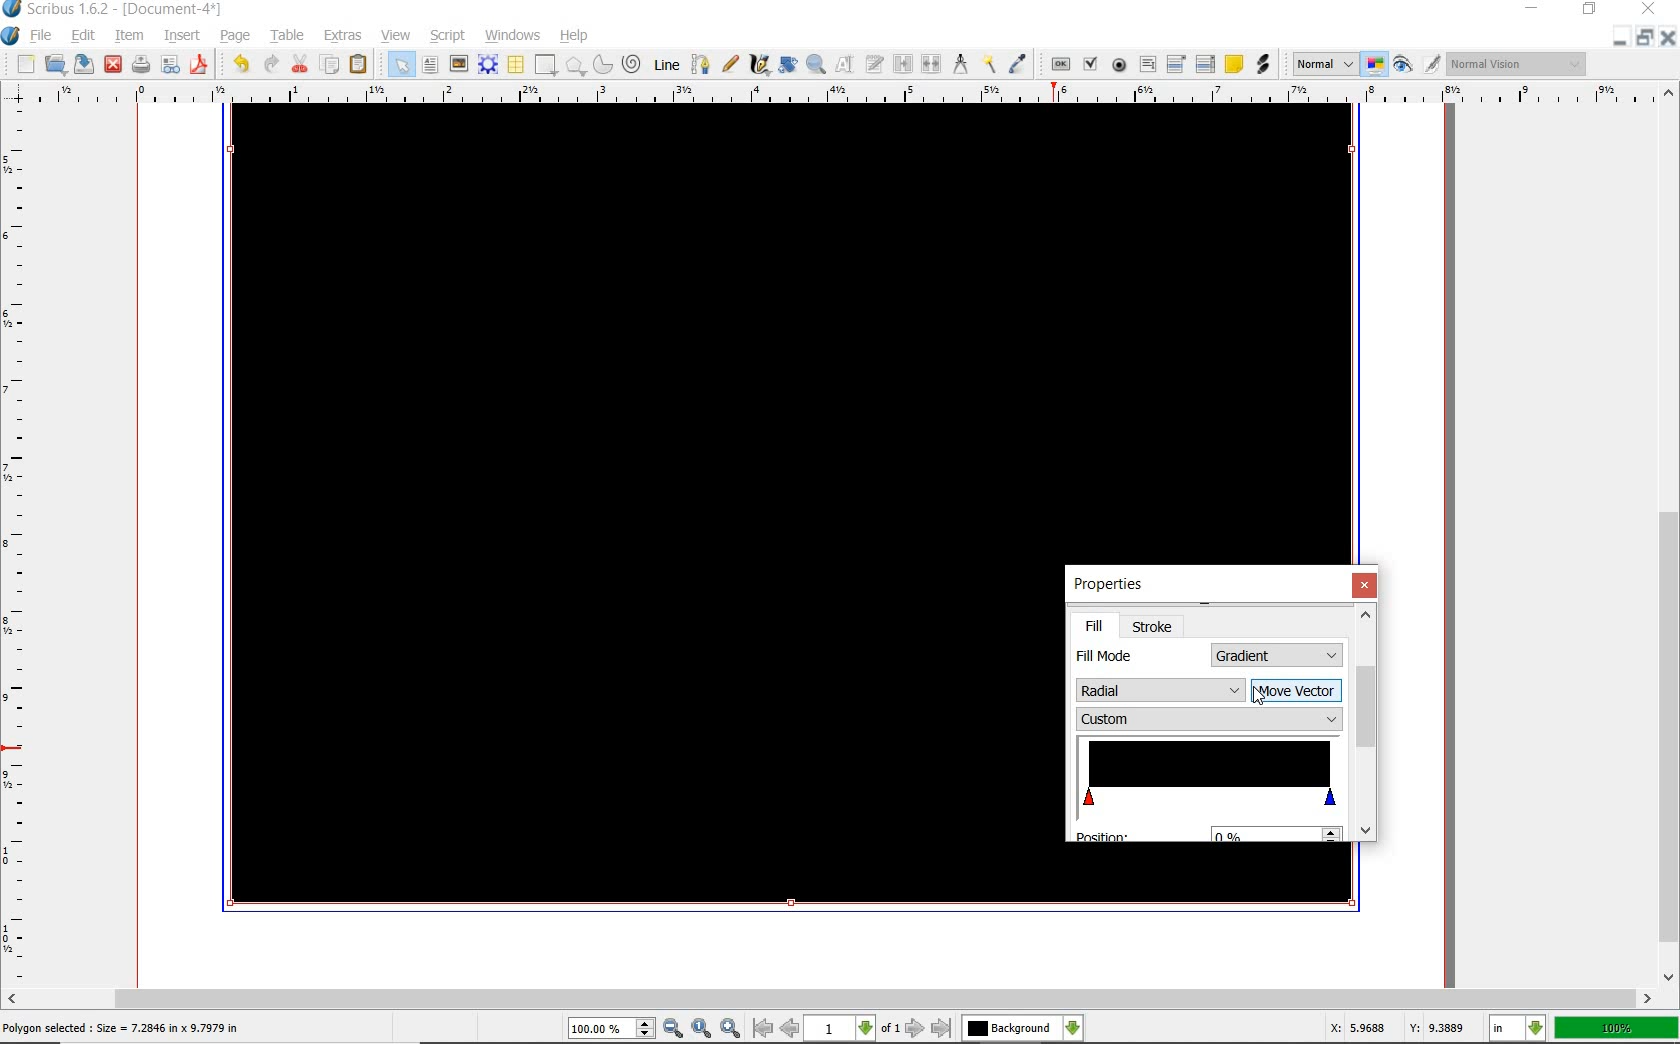 The height and width of the screenshot is (1044, 1680). I want to click on table, so click(516, 65).